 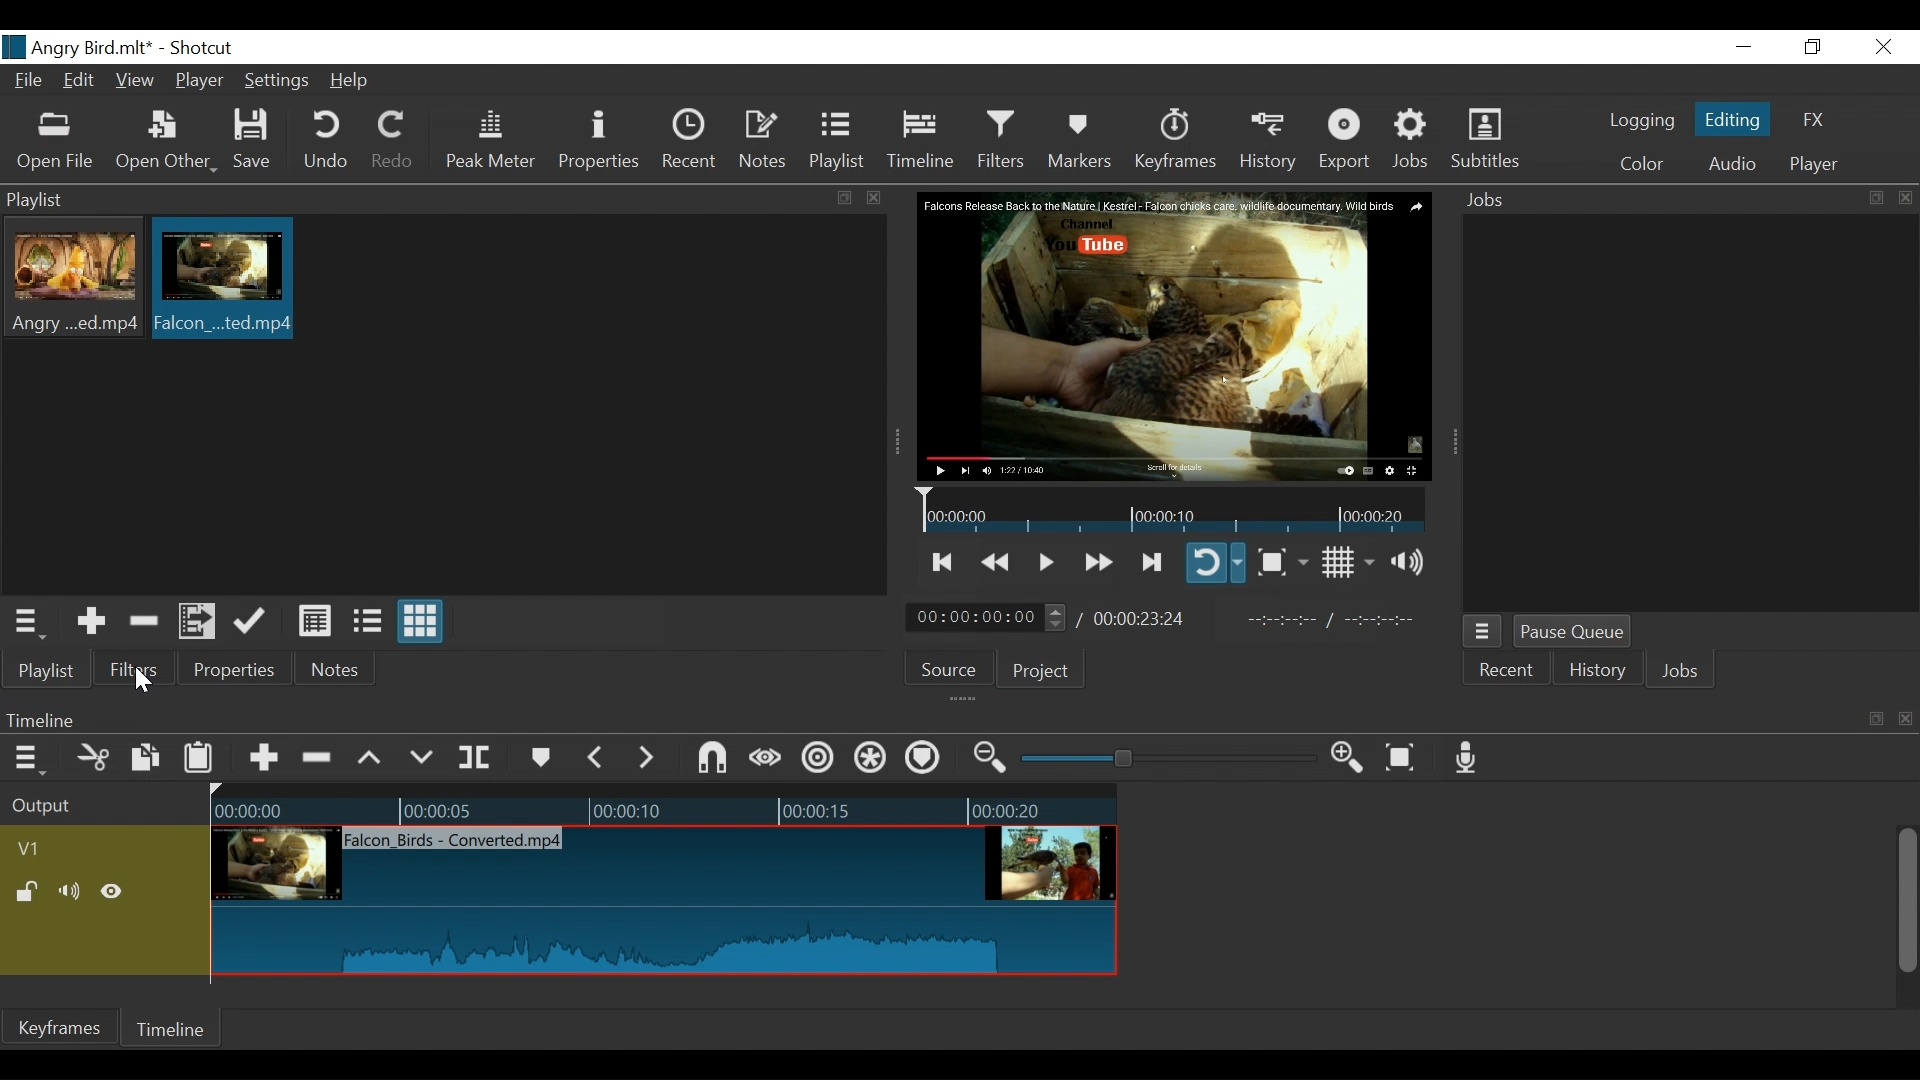 I want to click on Remove Cut, so click(x=146, y=621).